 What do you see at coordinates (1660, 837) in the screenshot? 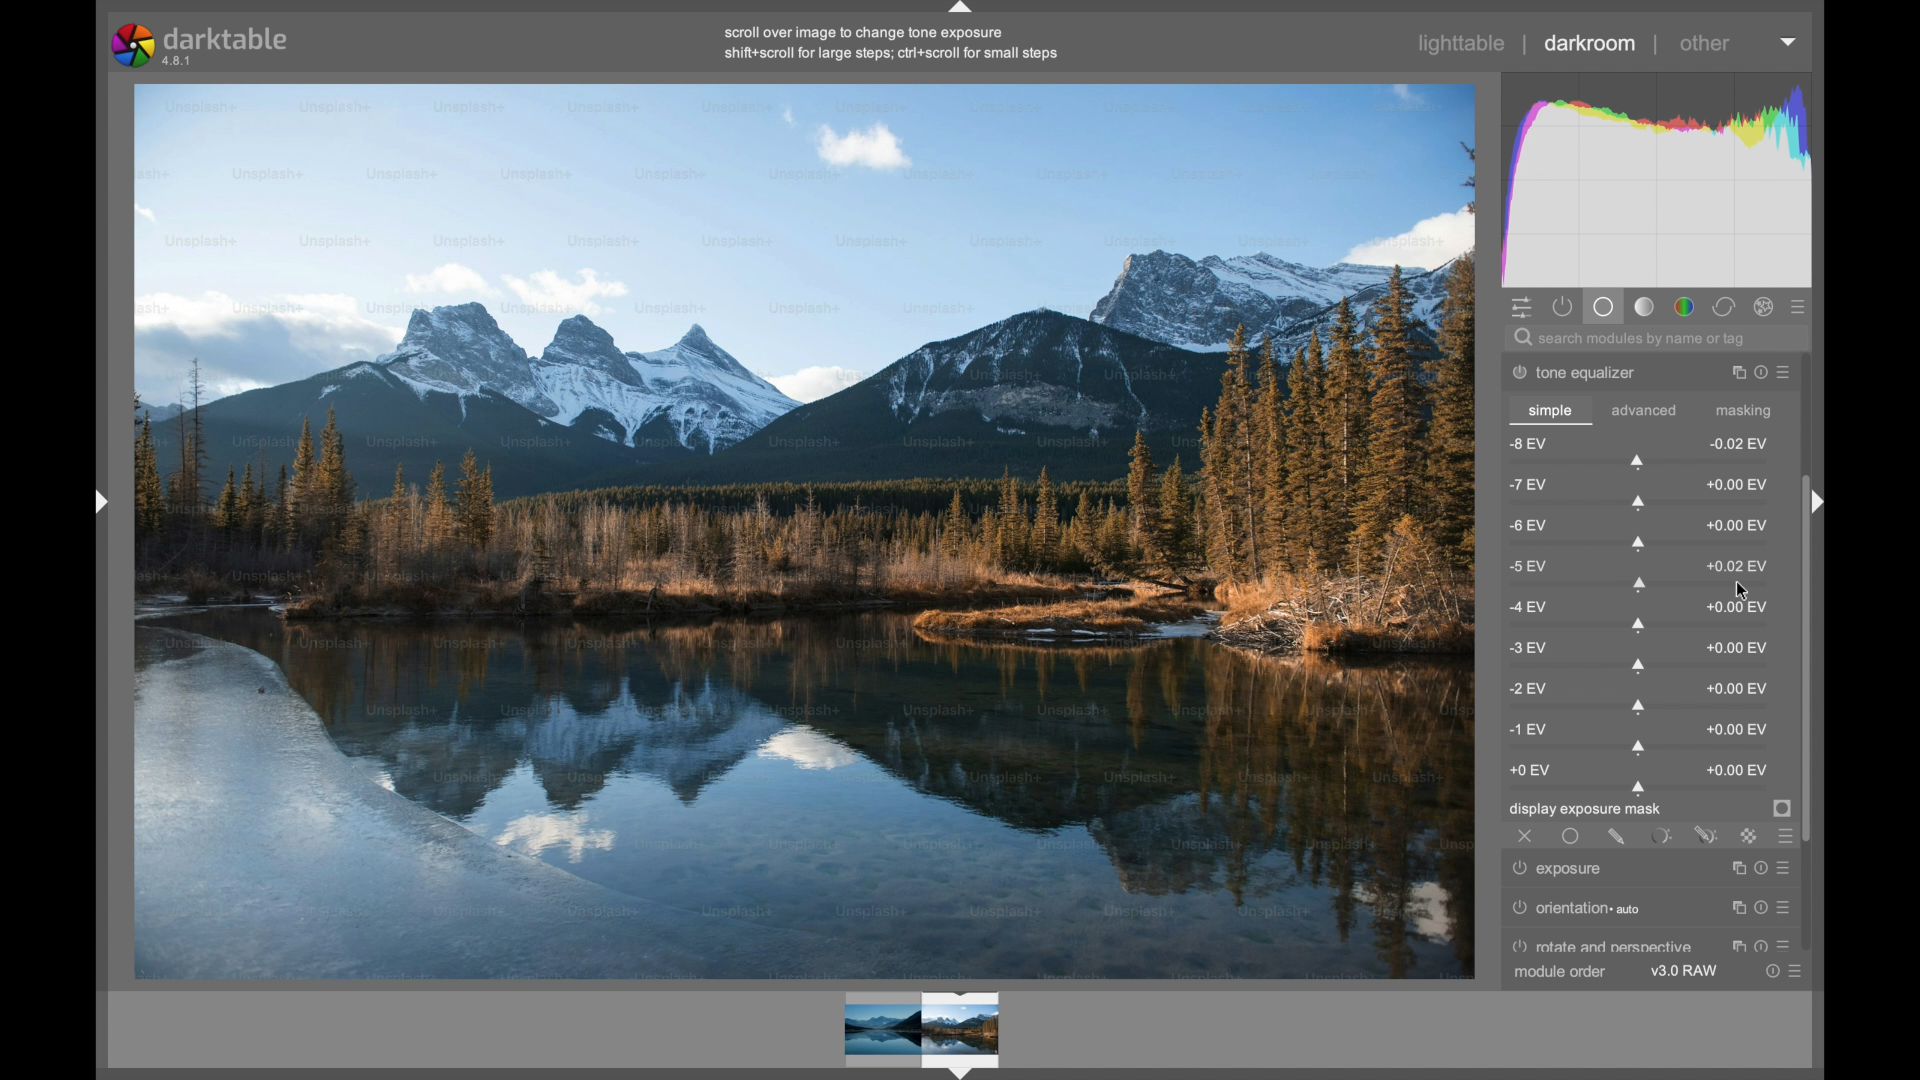
I see `parametric mask` at bounding box center [1660, 837].